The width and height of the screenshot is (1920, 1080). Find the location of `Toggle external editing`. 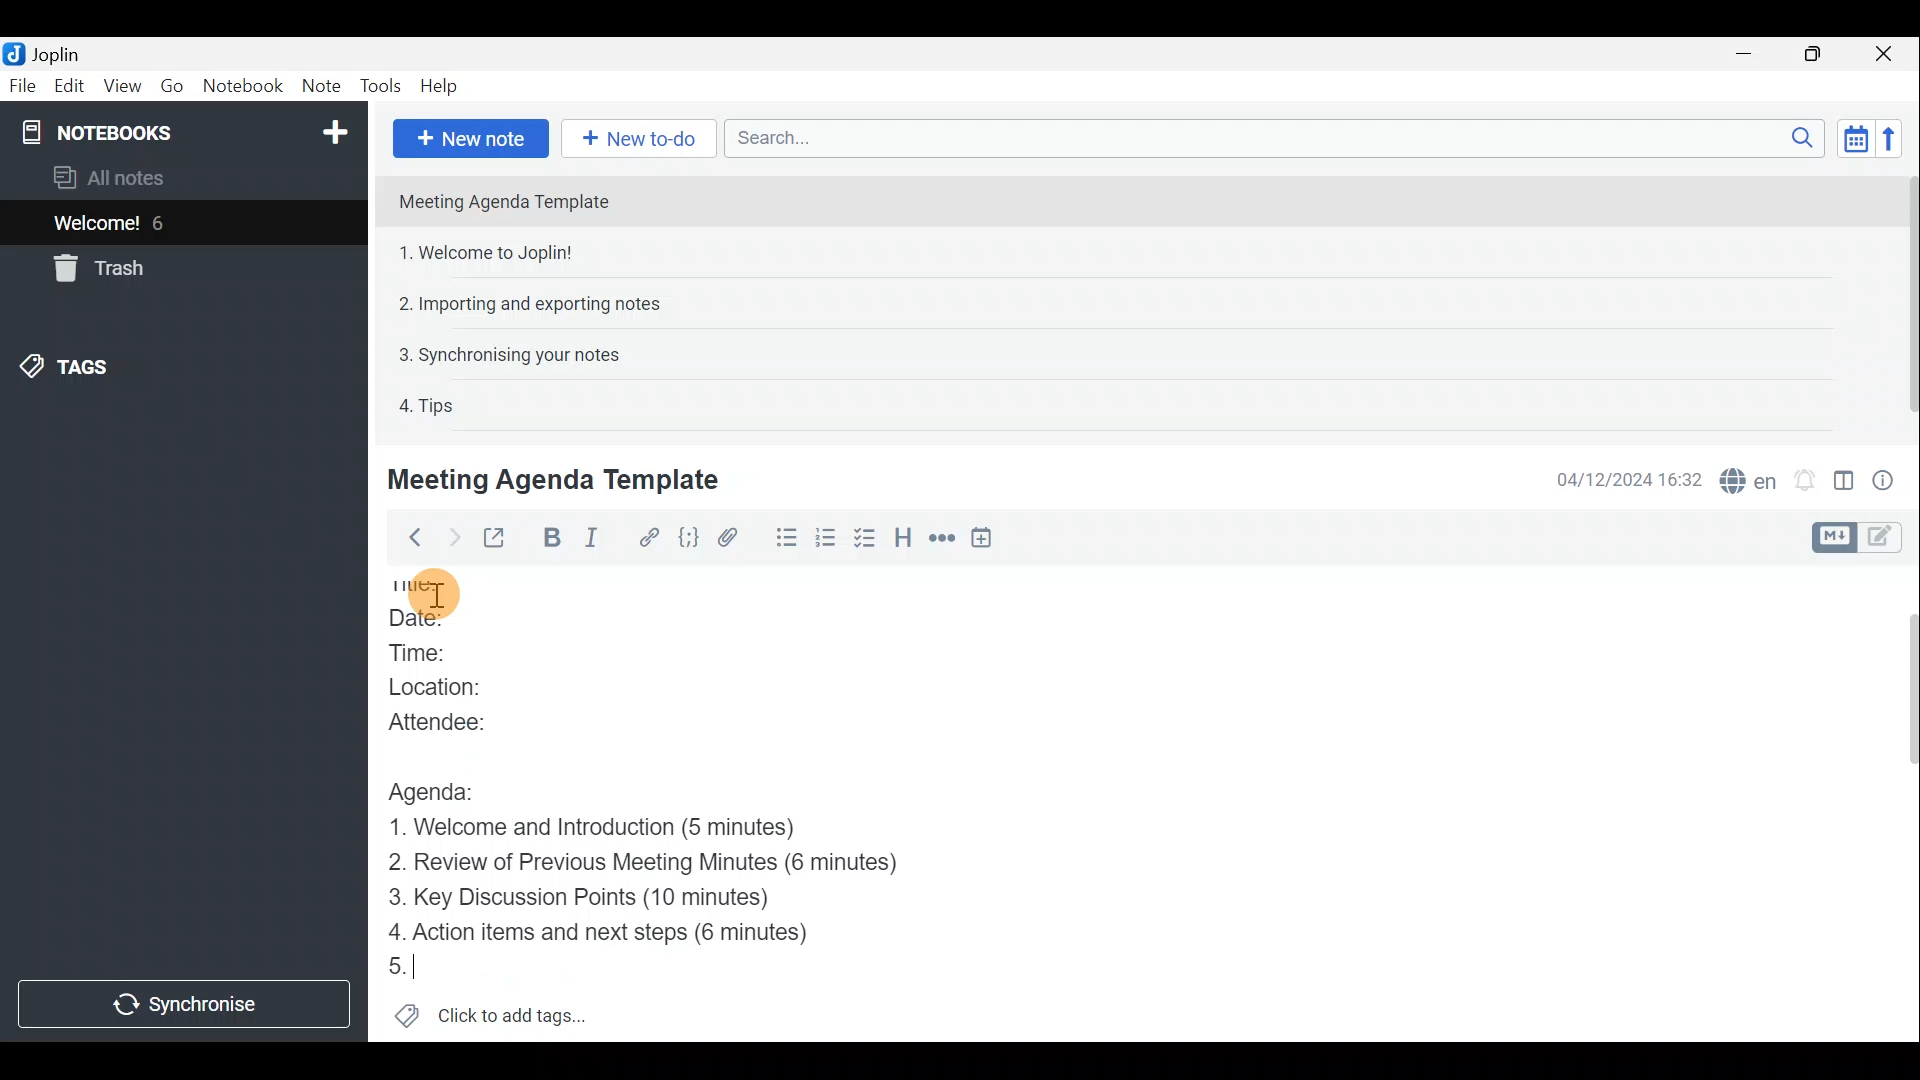

Toggle external editing is located at coordinates (500, 539).